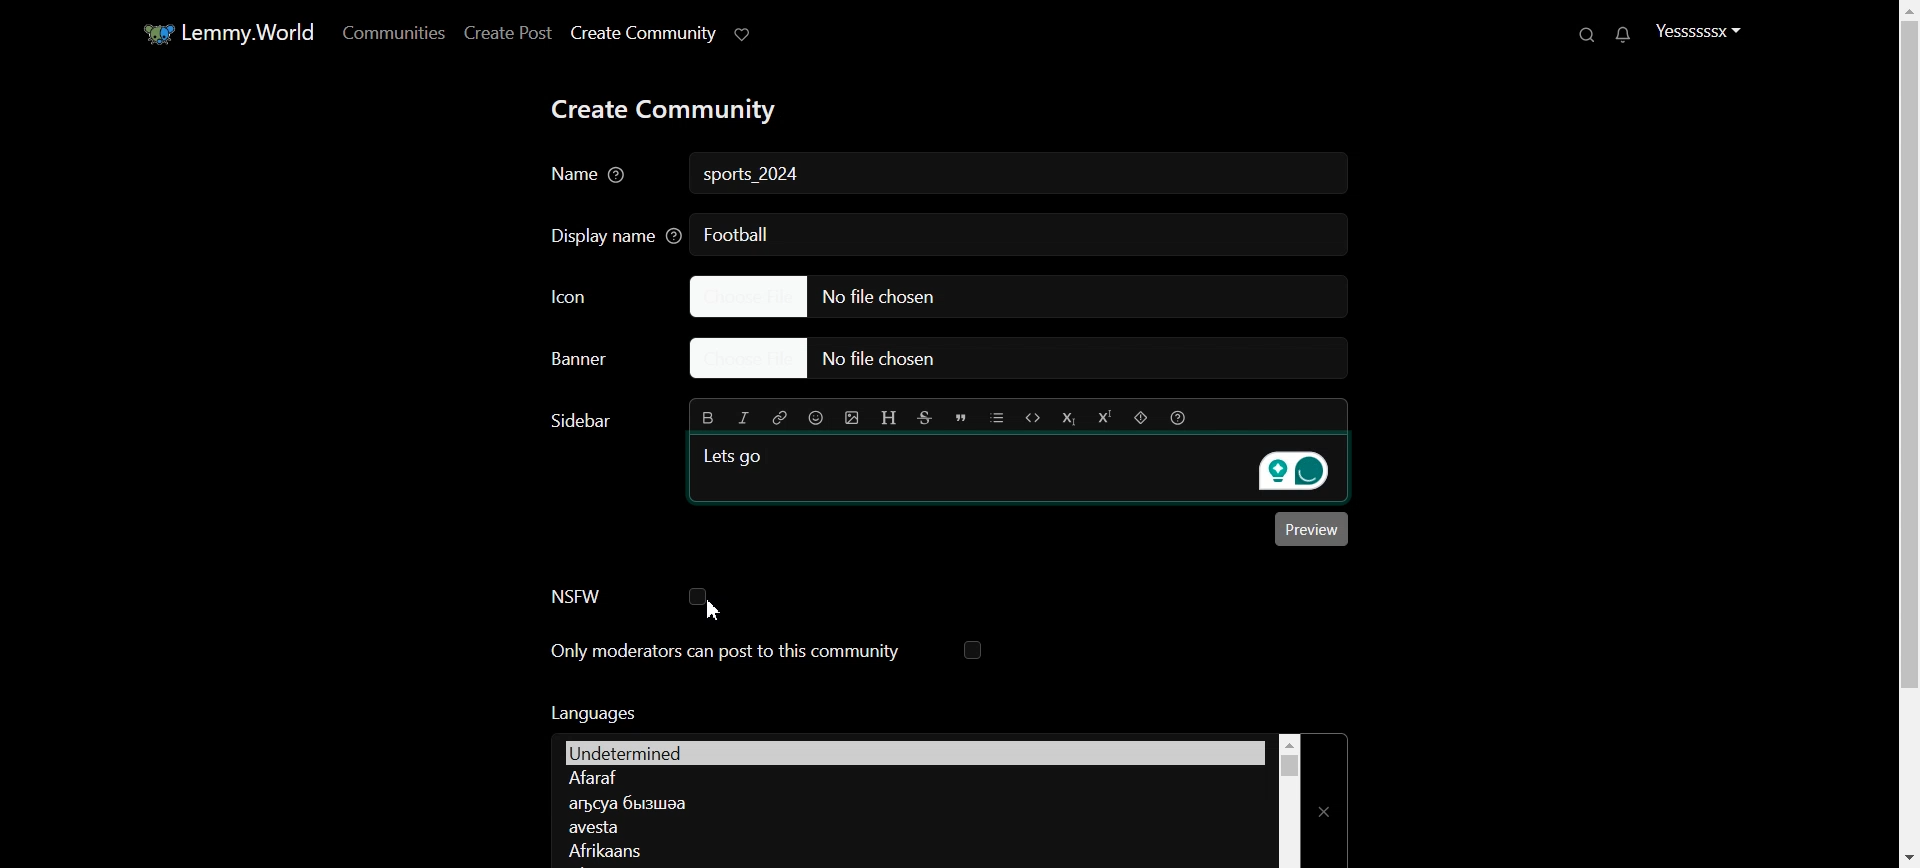 Image resolution: width=1920 pixels, height=868 pixels. What do you see at coordinates (1289, 800) in the screenshot?
I see `Vertical scroll bar` at bounding box center [1289, 800].